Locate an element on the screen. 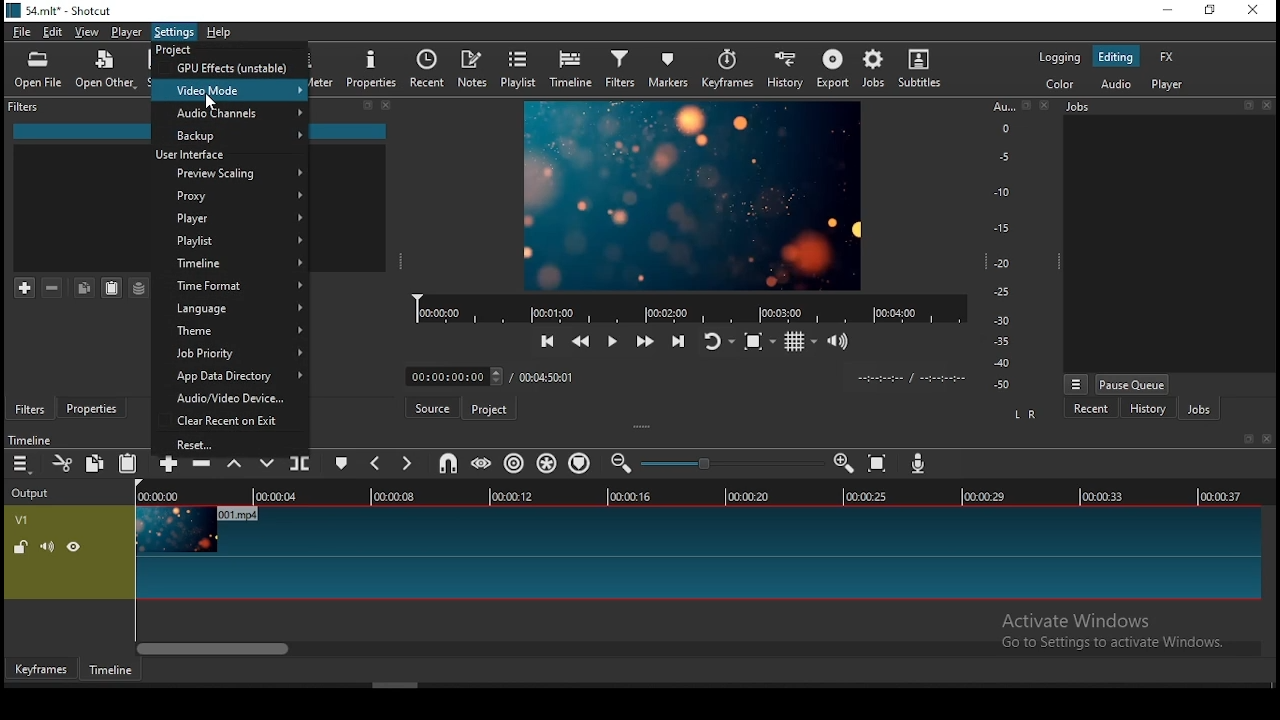  00:00:00 is located at coordinates (155, 496).